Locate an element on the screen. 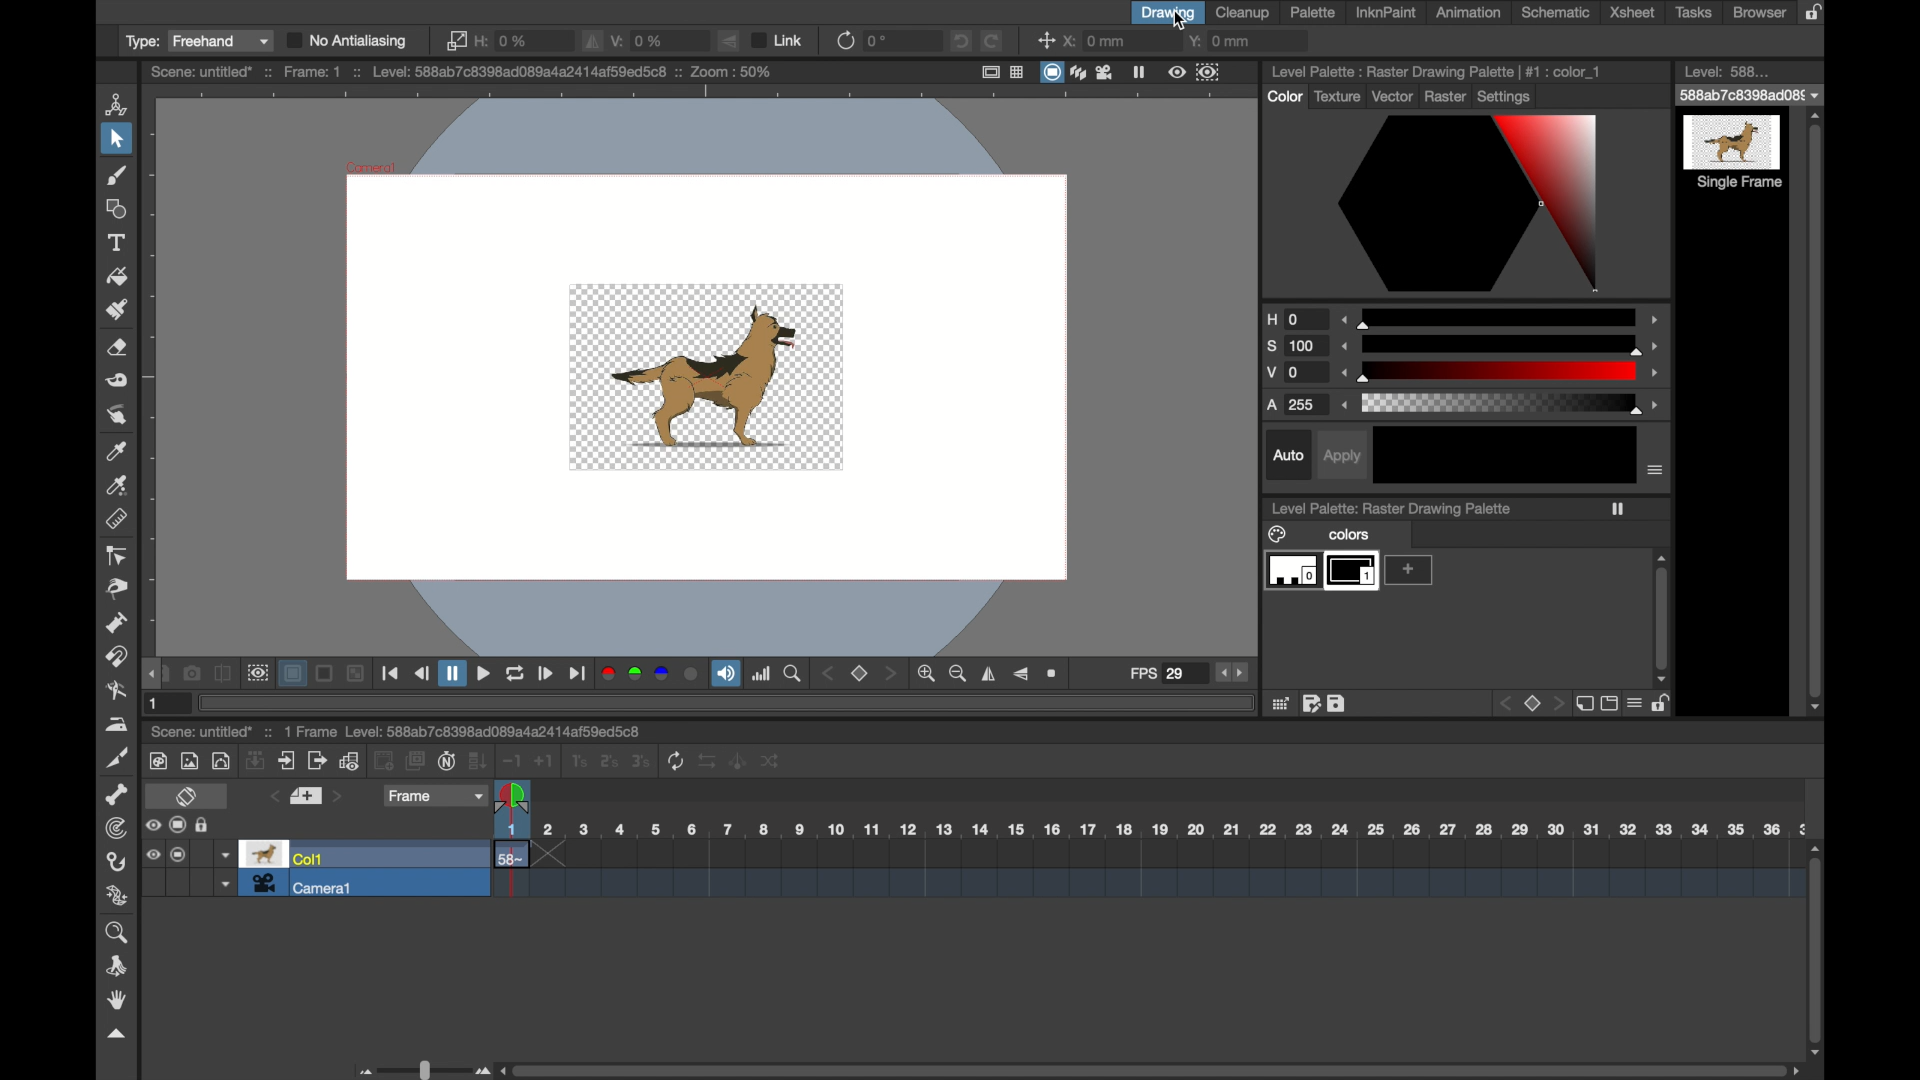 This screenshot has height=1080, width=1920. scroll bar is located at coordinates (1816, 410).